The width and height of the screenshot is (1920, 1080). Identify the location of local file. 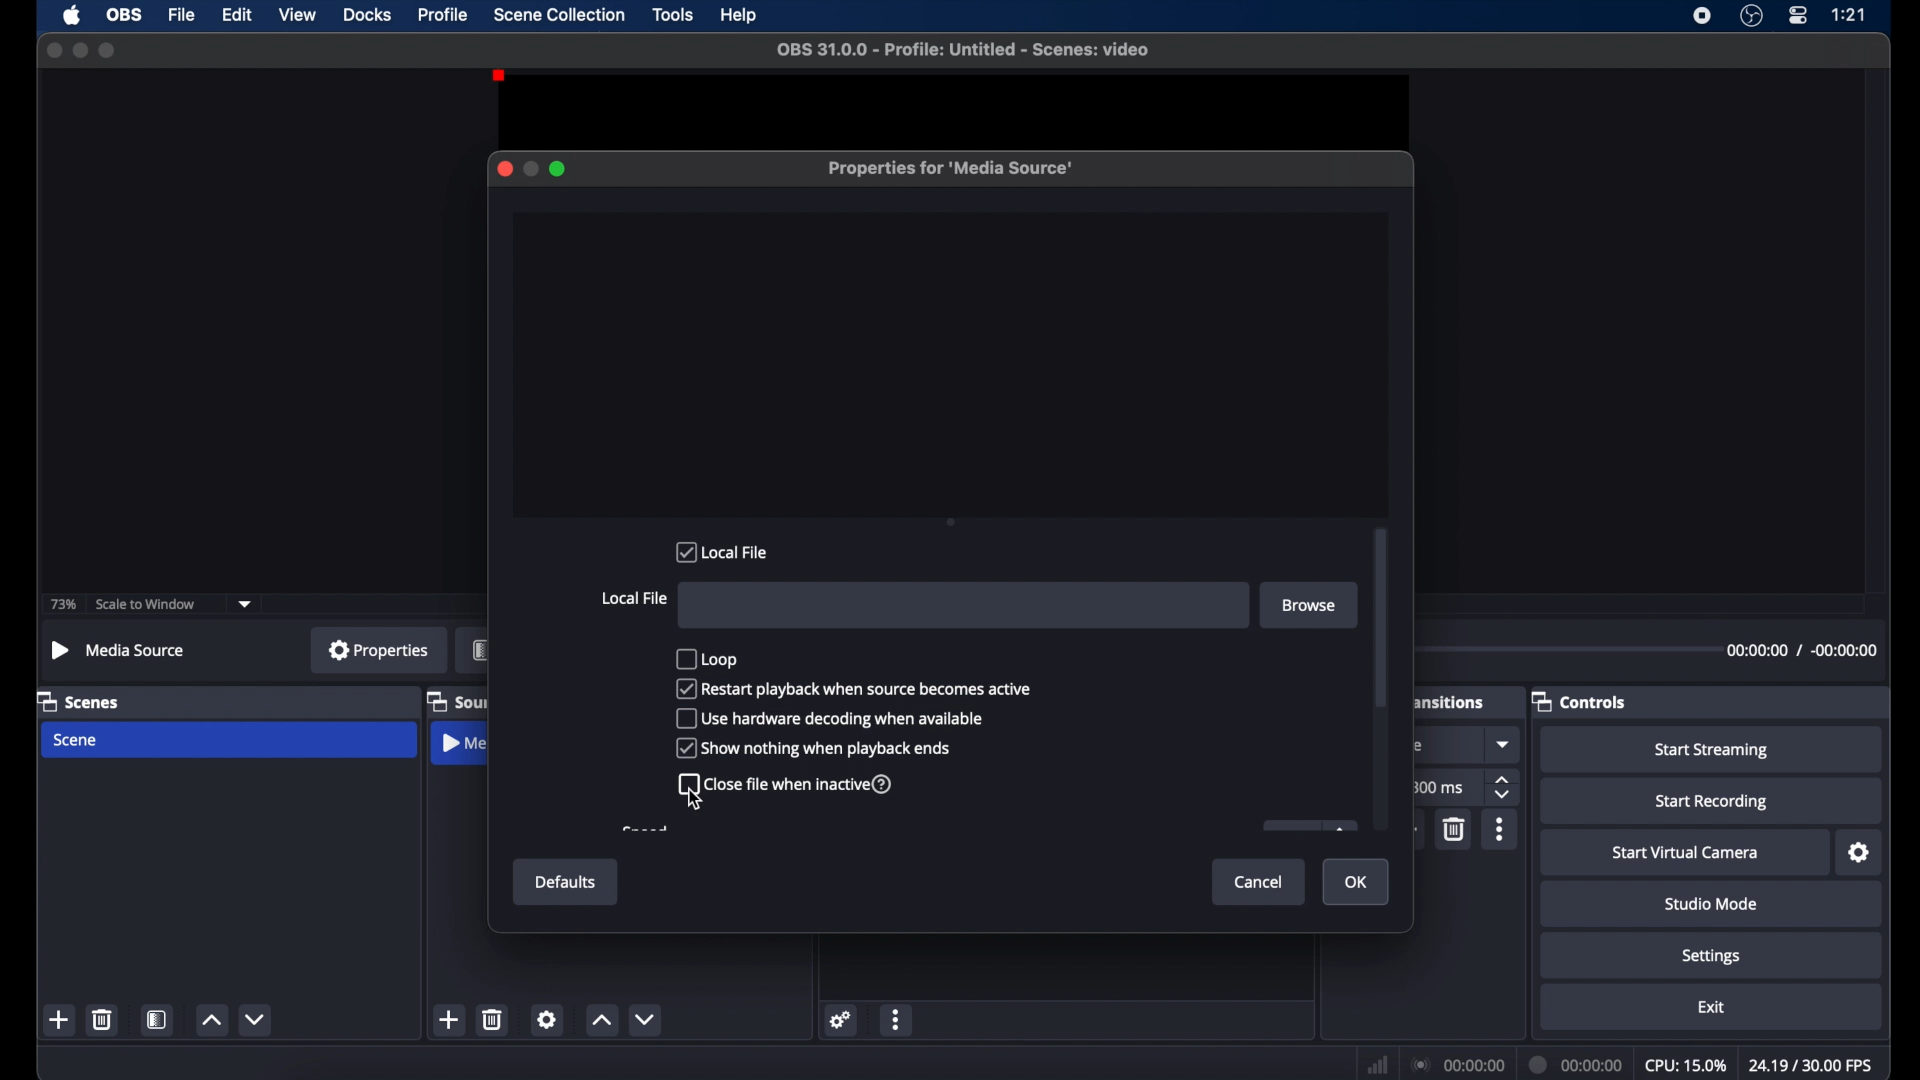
(724, 552).